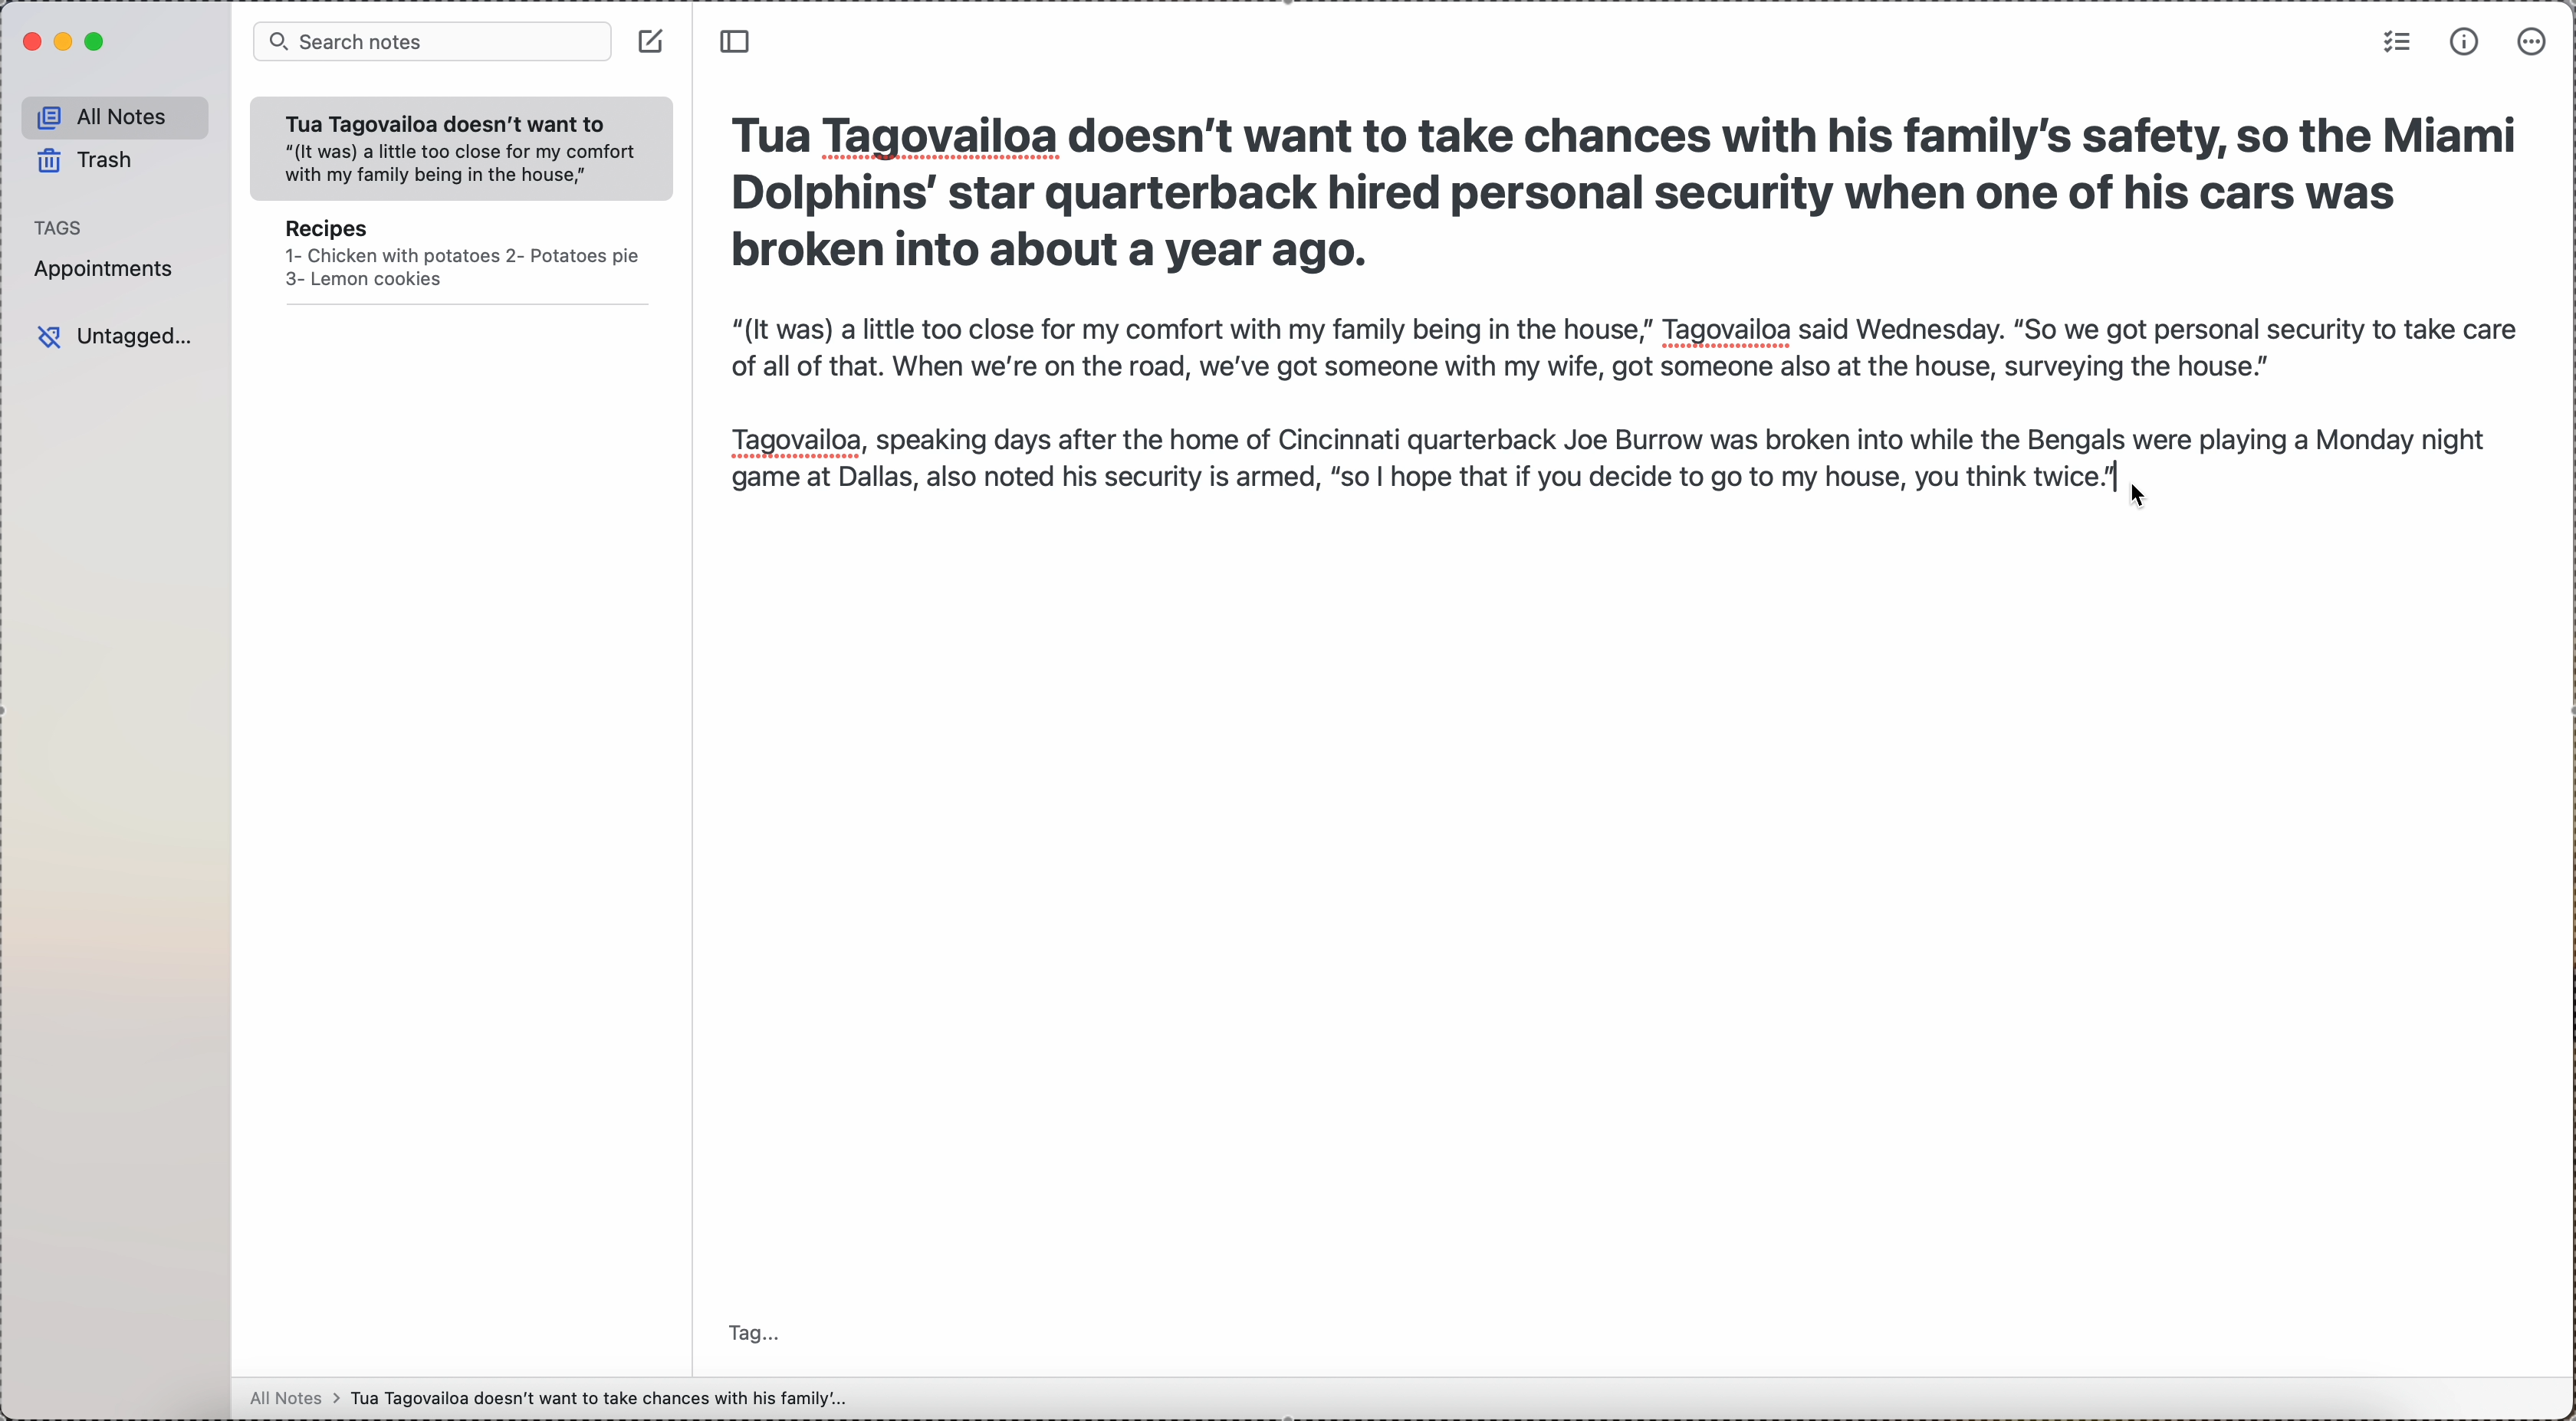  I want to click on Recipes
1- Chicken with potatoes 2- Potatoes pie
3- Lemon cookies, so click(458, 262).